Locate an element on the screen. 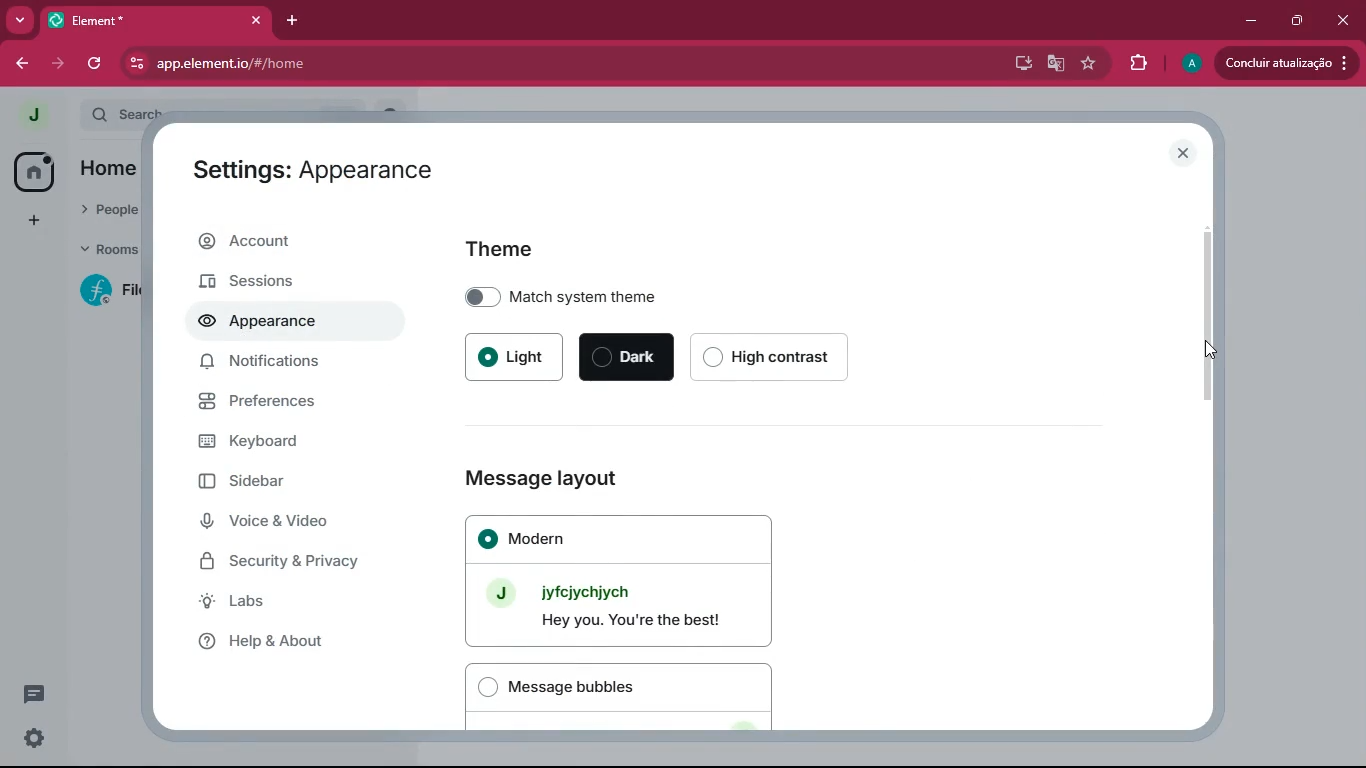 This screenshot has width=1366, height=768. update is located at coordinates (1286, 65).